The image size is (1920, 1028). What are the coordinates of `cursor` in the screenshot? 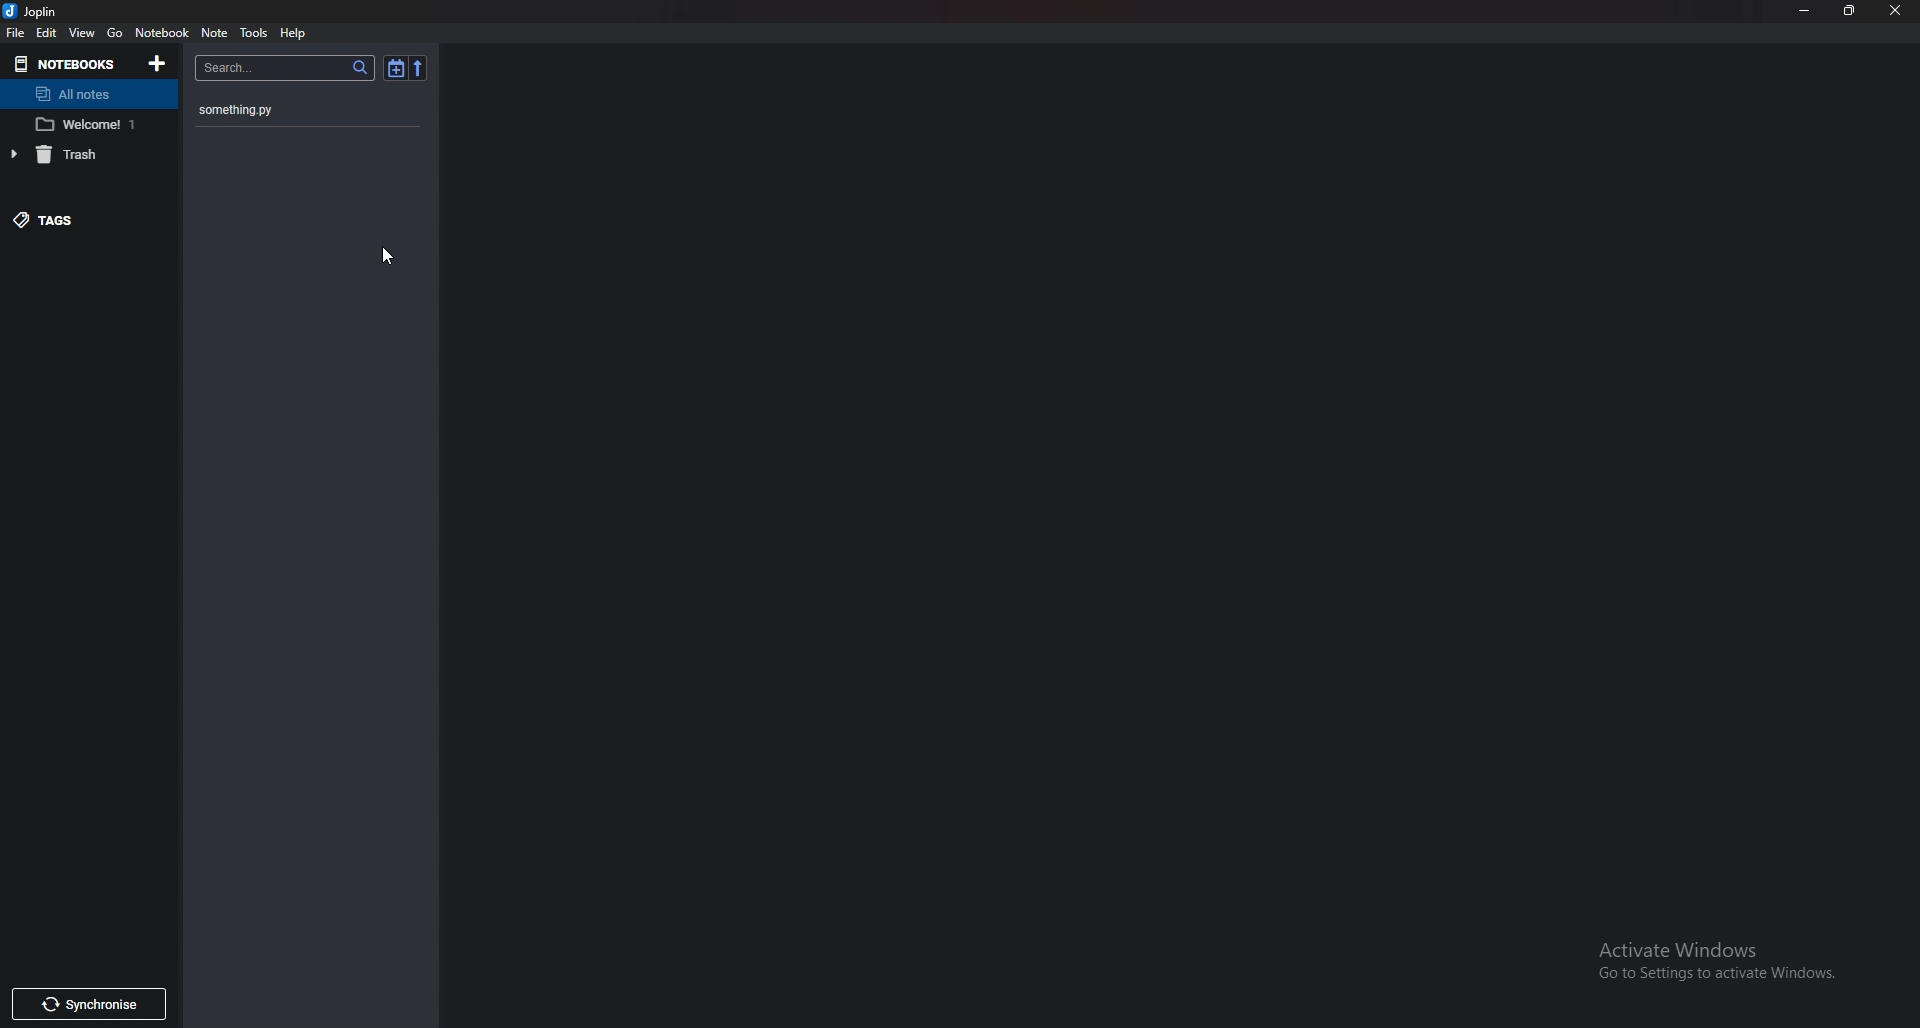 It's located at (390, 259).